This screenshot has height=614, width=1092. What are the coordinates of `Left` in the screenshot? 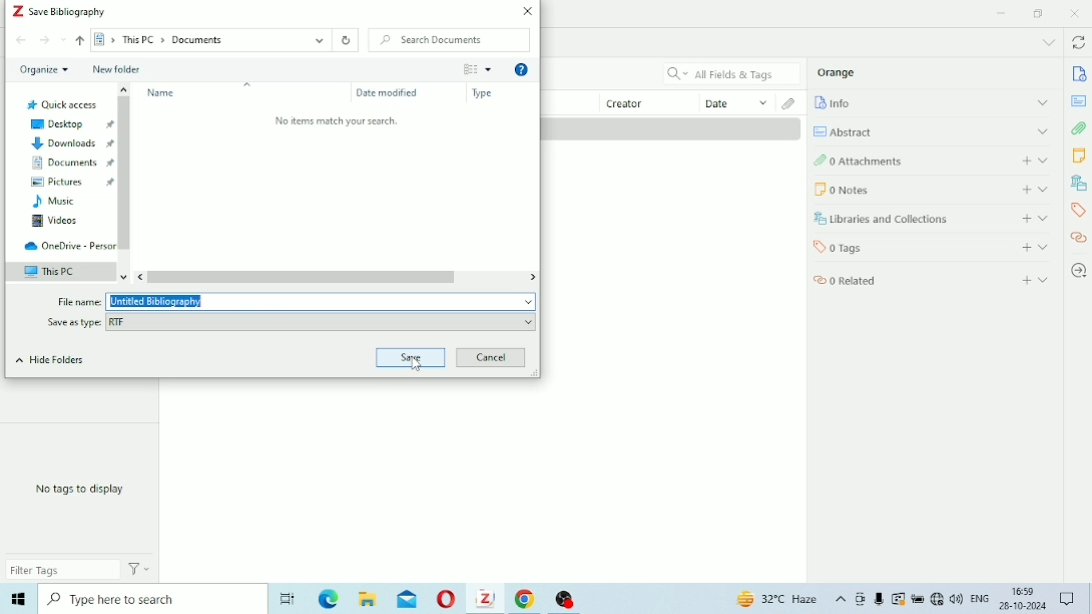 It's located at (143, 277).